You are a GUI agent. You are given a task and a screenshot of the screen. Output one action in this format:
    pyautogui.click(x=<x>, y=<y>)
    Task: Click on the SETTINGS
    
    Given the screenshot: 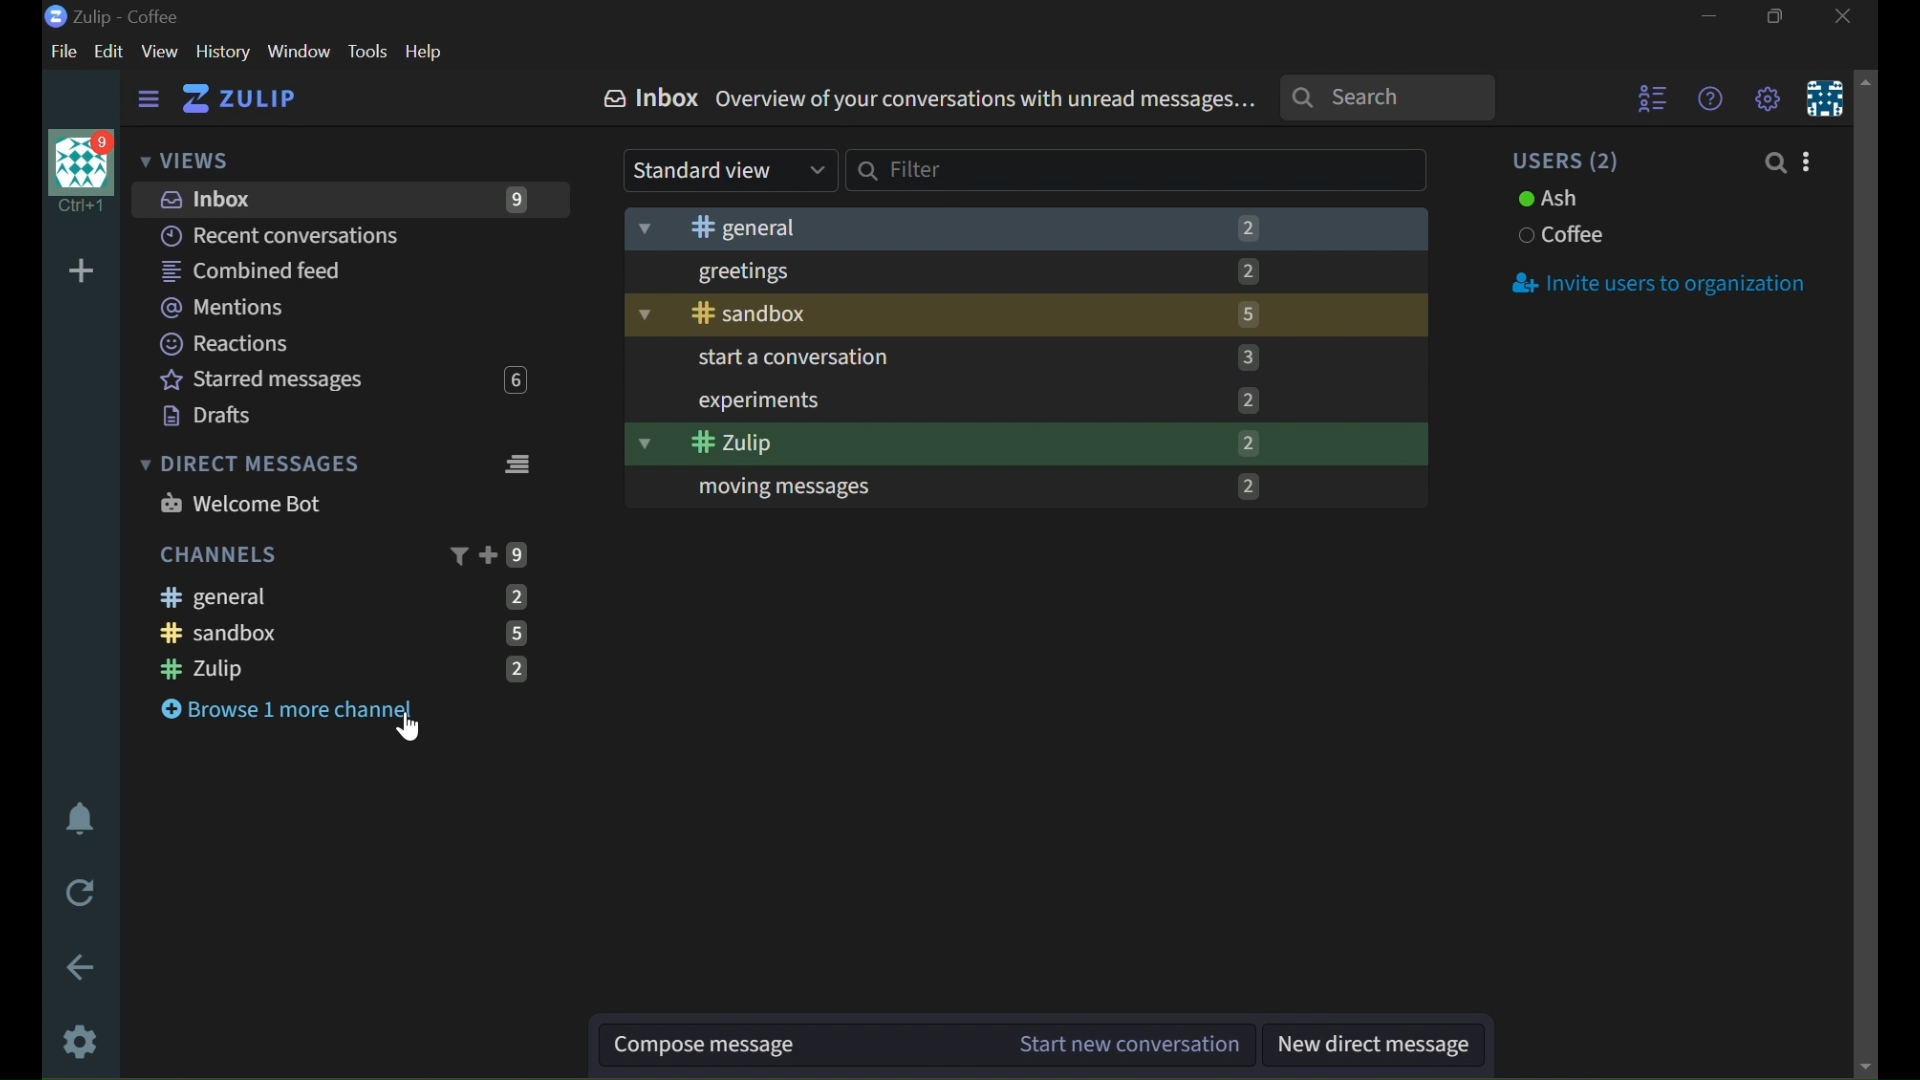 What is the action you would take?
    pyautogui.click(x=1766, y=97)
    